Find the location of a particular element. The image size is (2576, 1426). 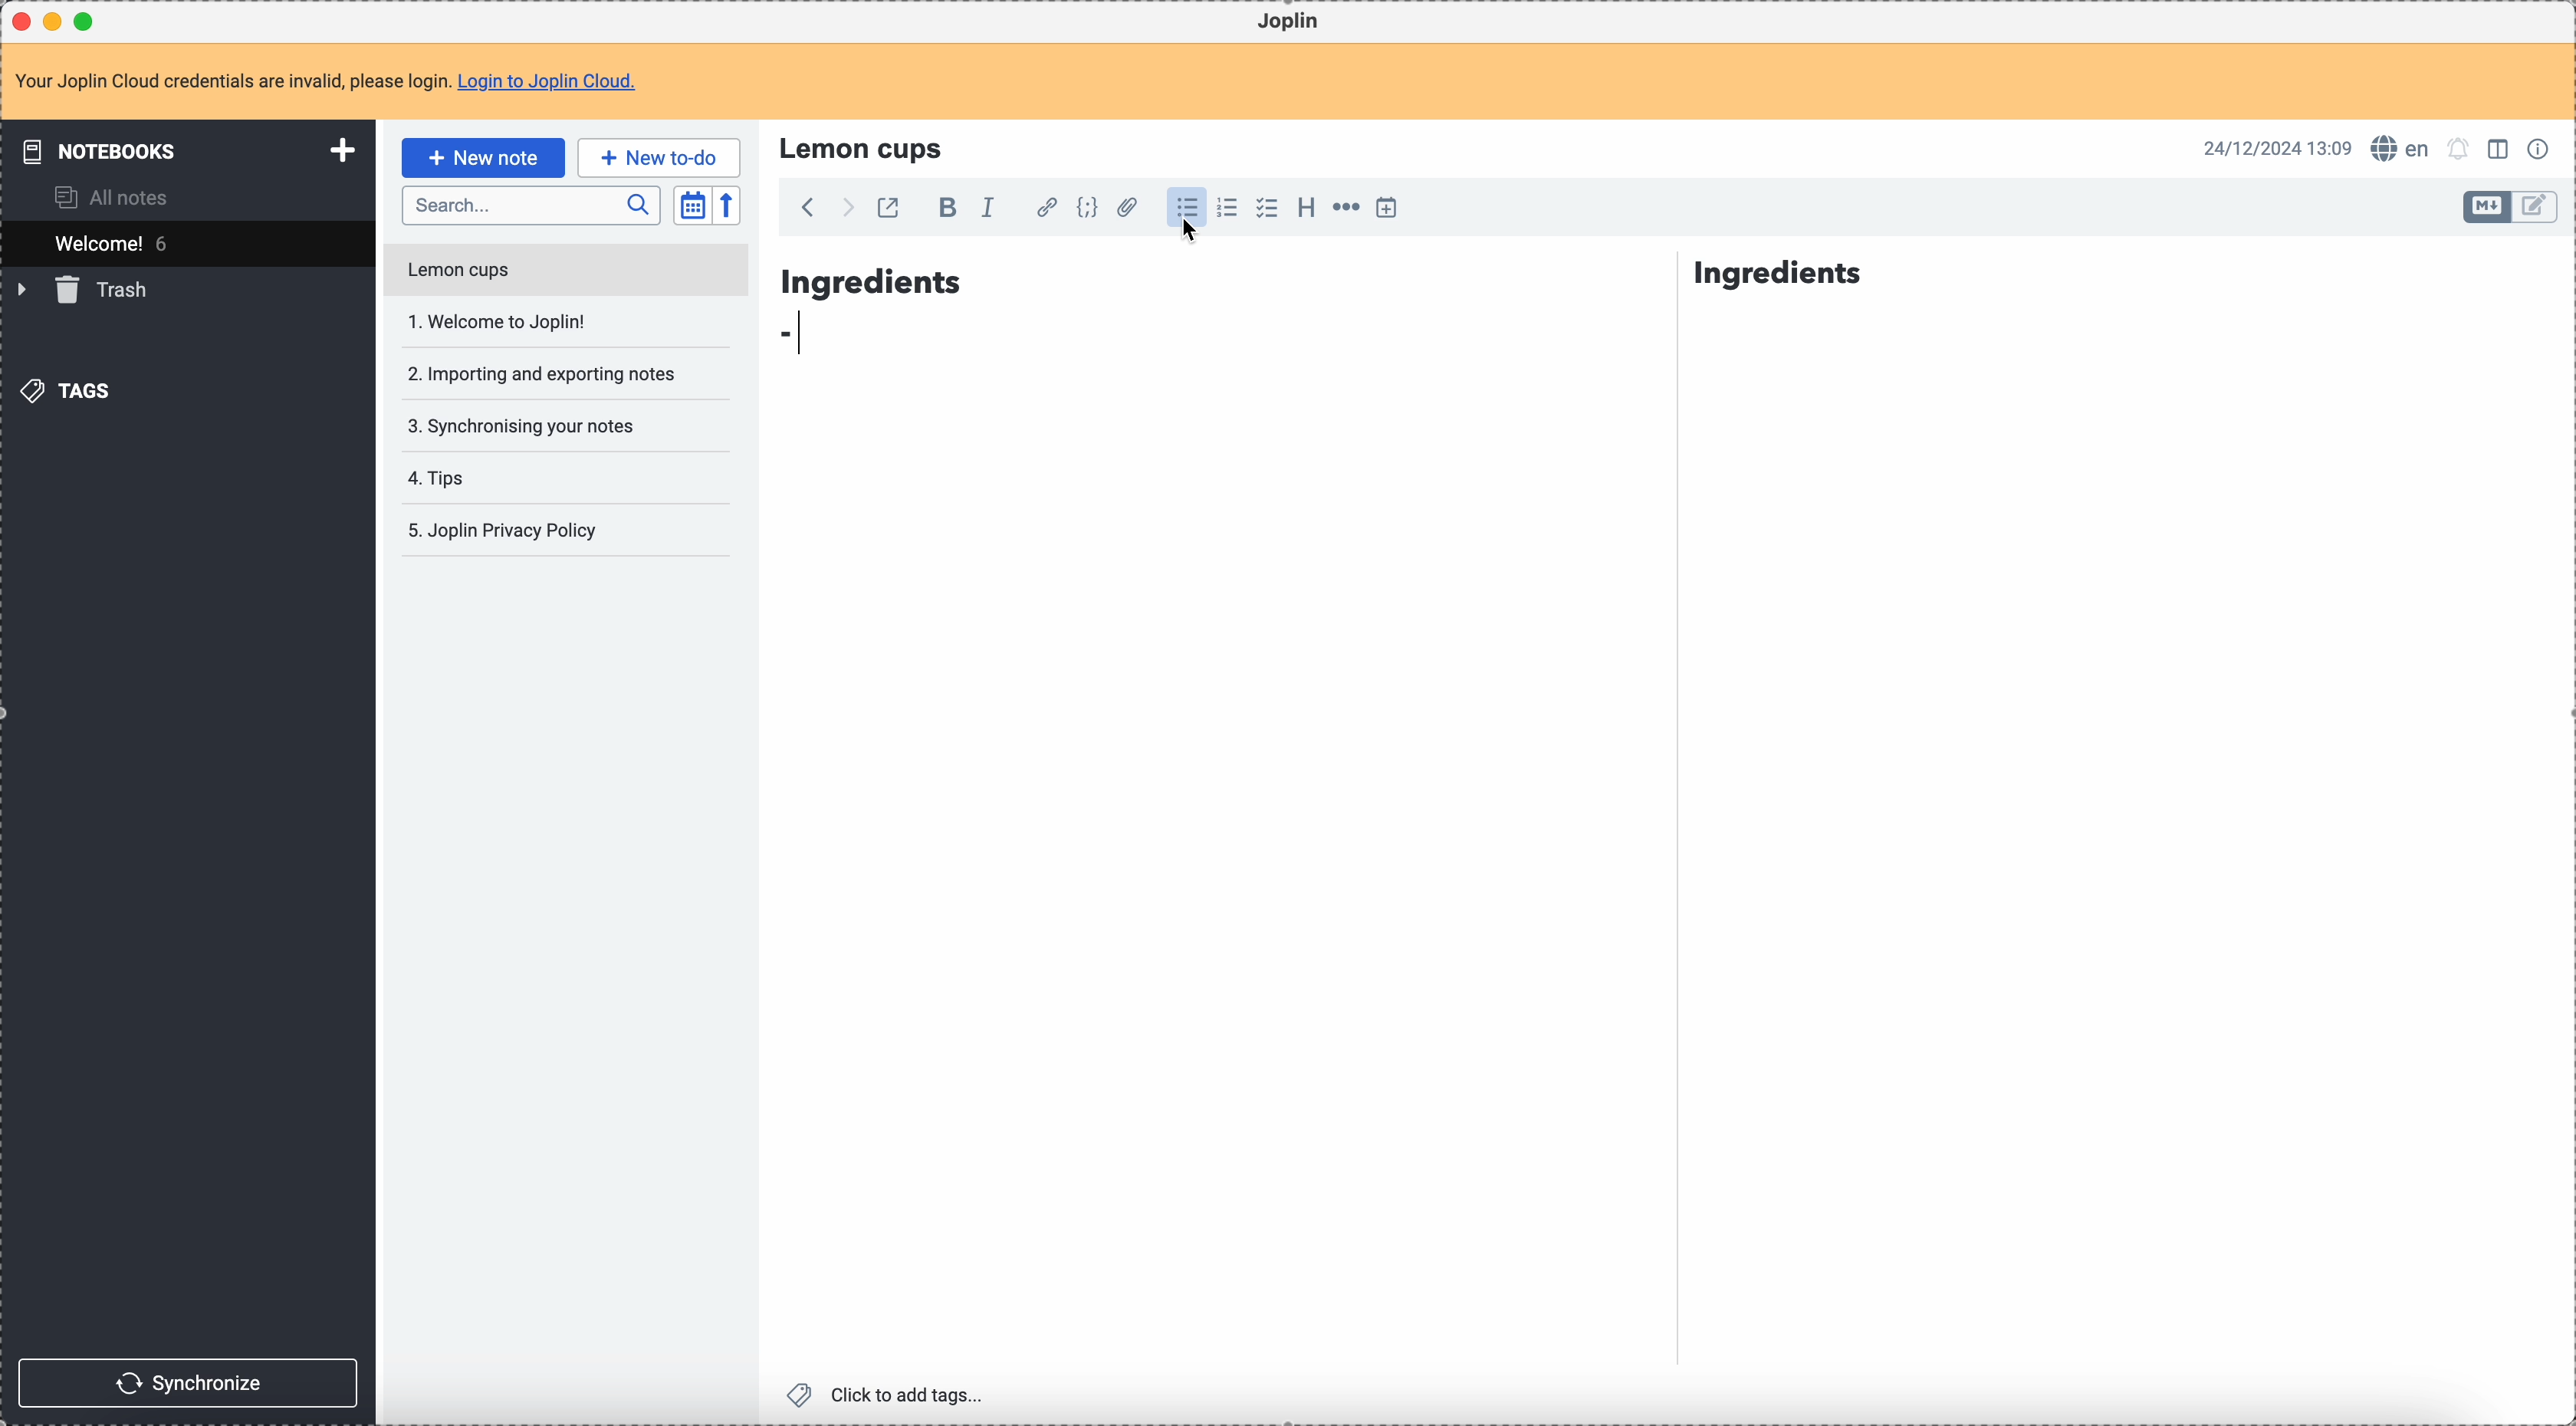

toggle edit layout is located at coordinates (2501, 147).